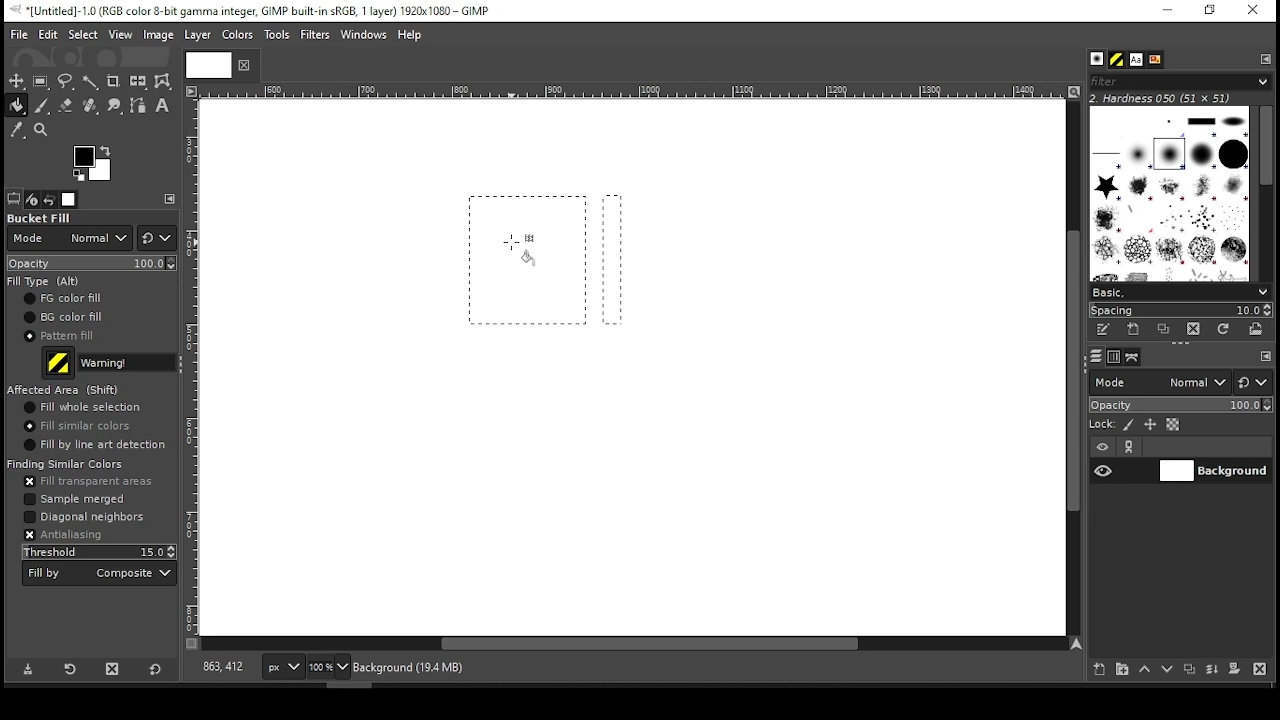 Image resolution: width=1280 pixels, height=720 pixels. I want to click on move layer one step up, so click(1145, 671).